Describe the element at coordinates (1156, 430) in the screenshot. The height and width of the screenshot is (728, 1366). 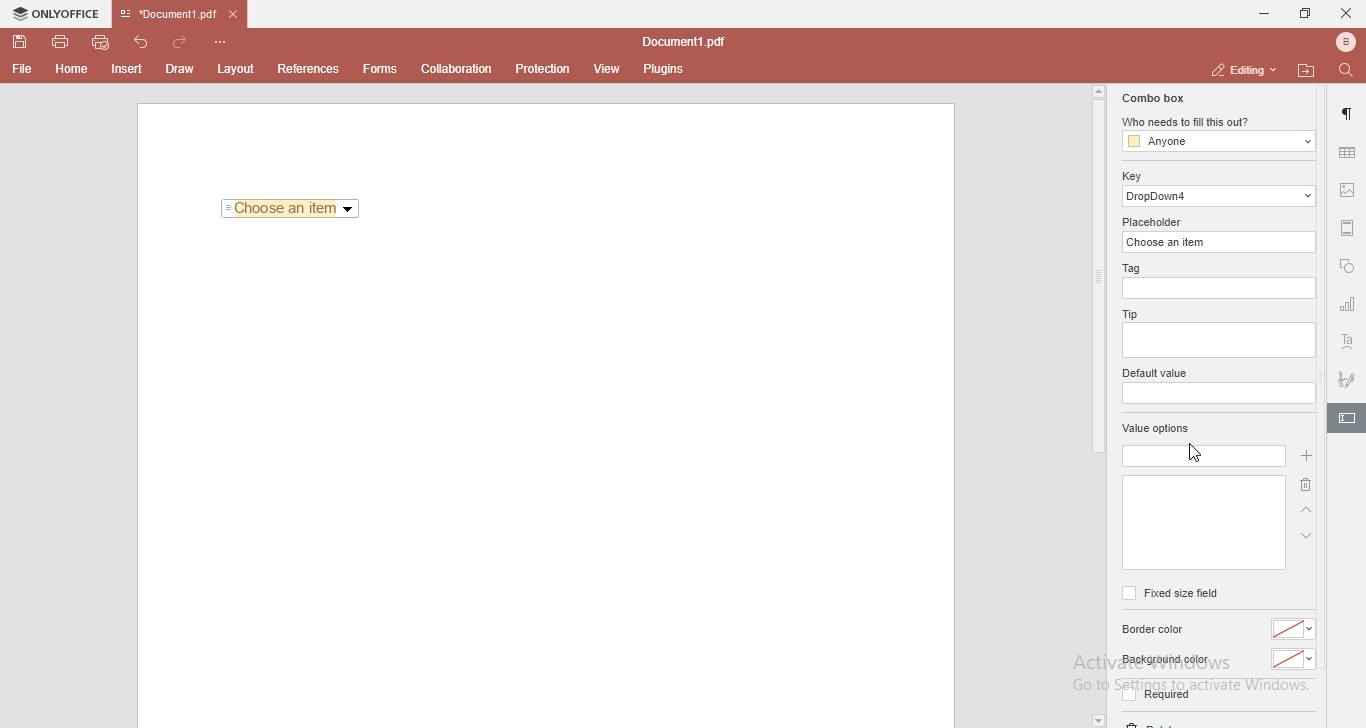
I see `value options` at that location.